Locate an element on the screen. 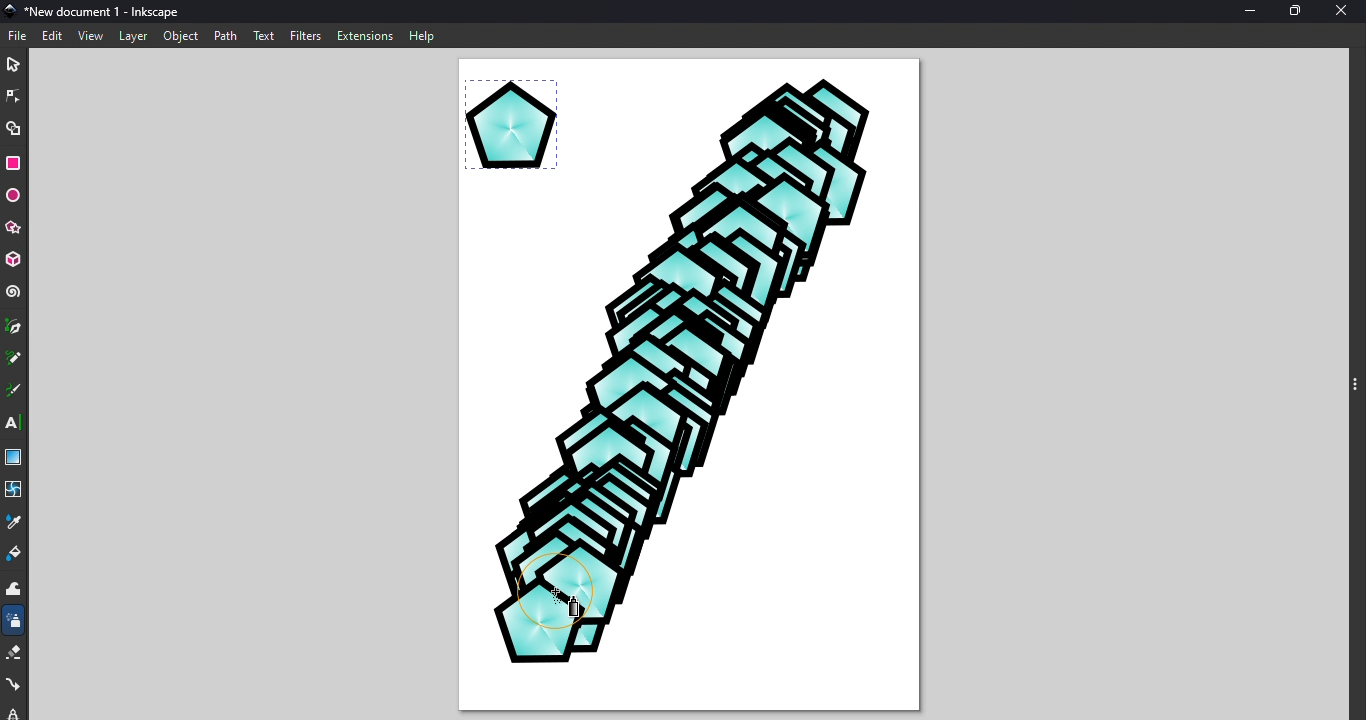 The width and height of the screenshot is (1366, 720). App logo is located at coordinates (9, 9).